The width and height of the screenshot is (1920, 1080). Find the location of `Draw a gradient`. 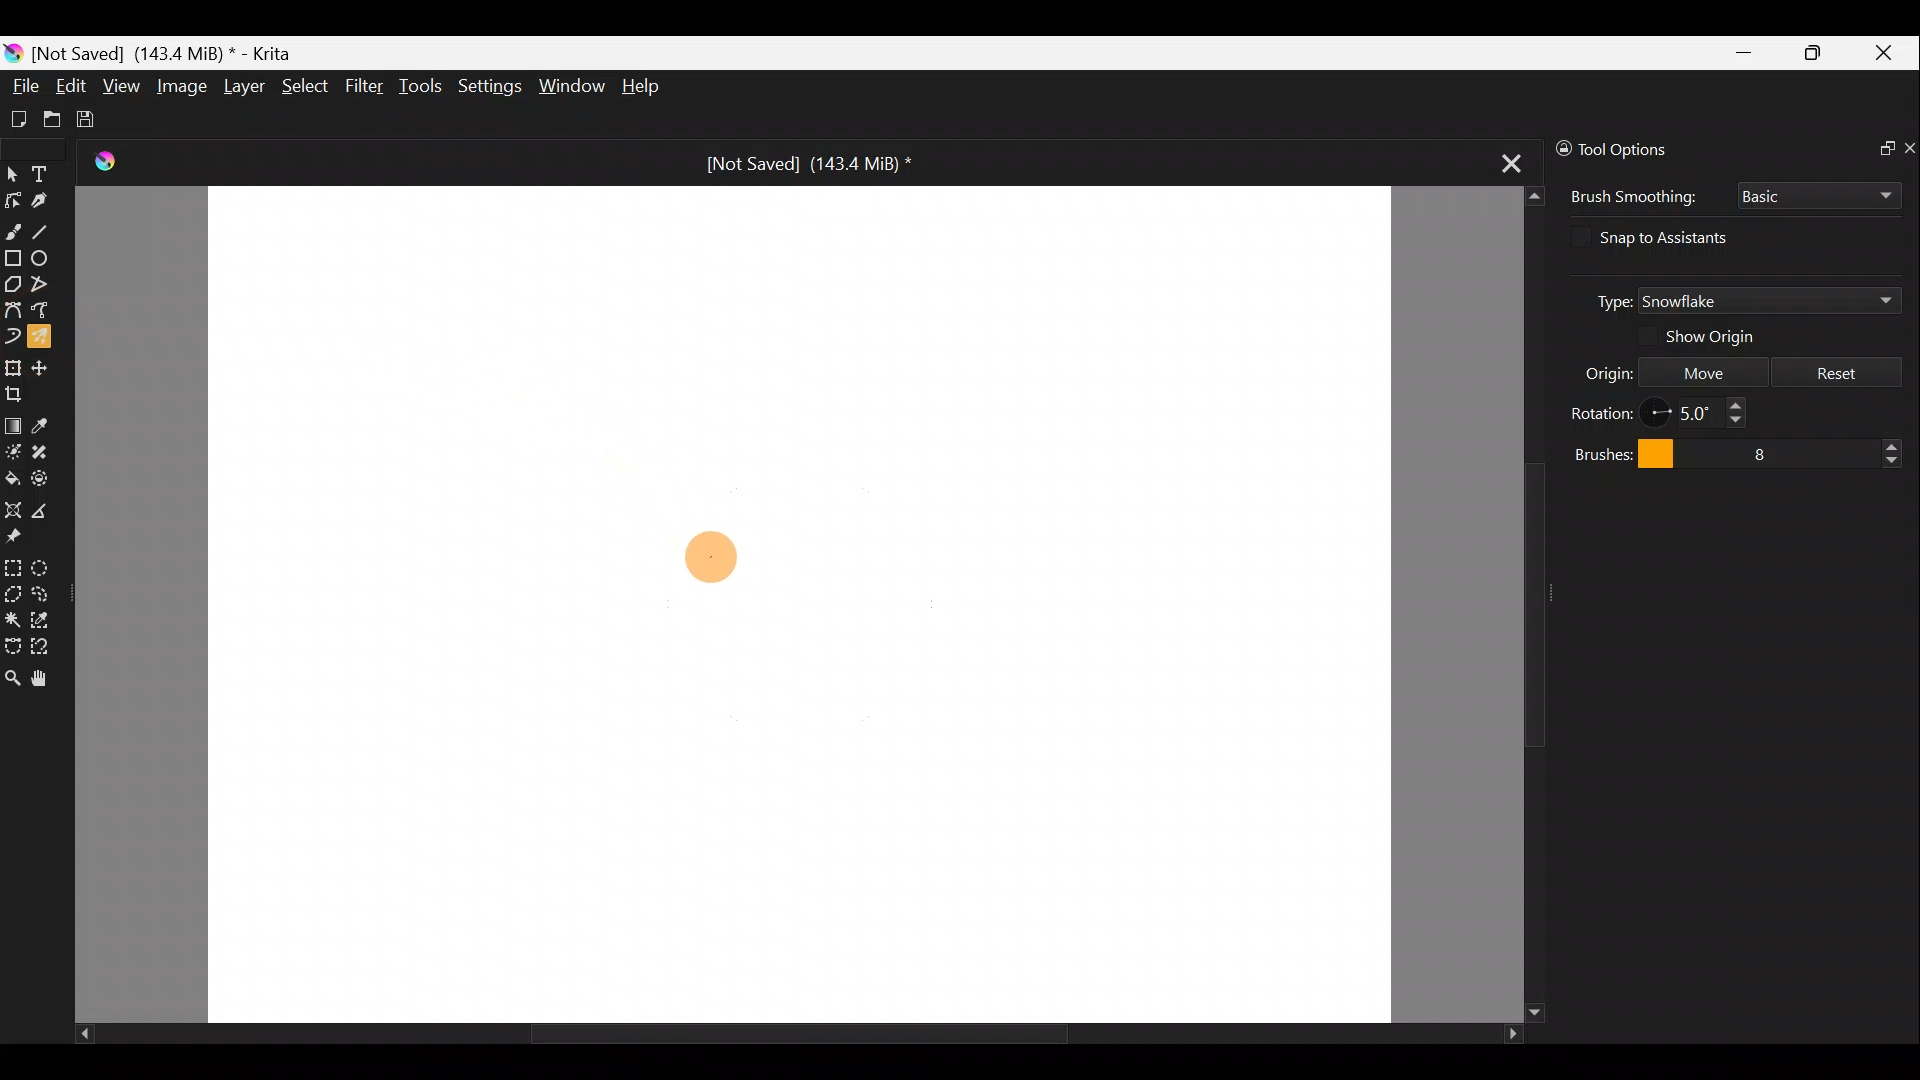

Draw a gradient is located at coordinates (13, 420).